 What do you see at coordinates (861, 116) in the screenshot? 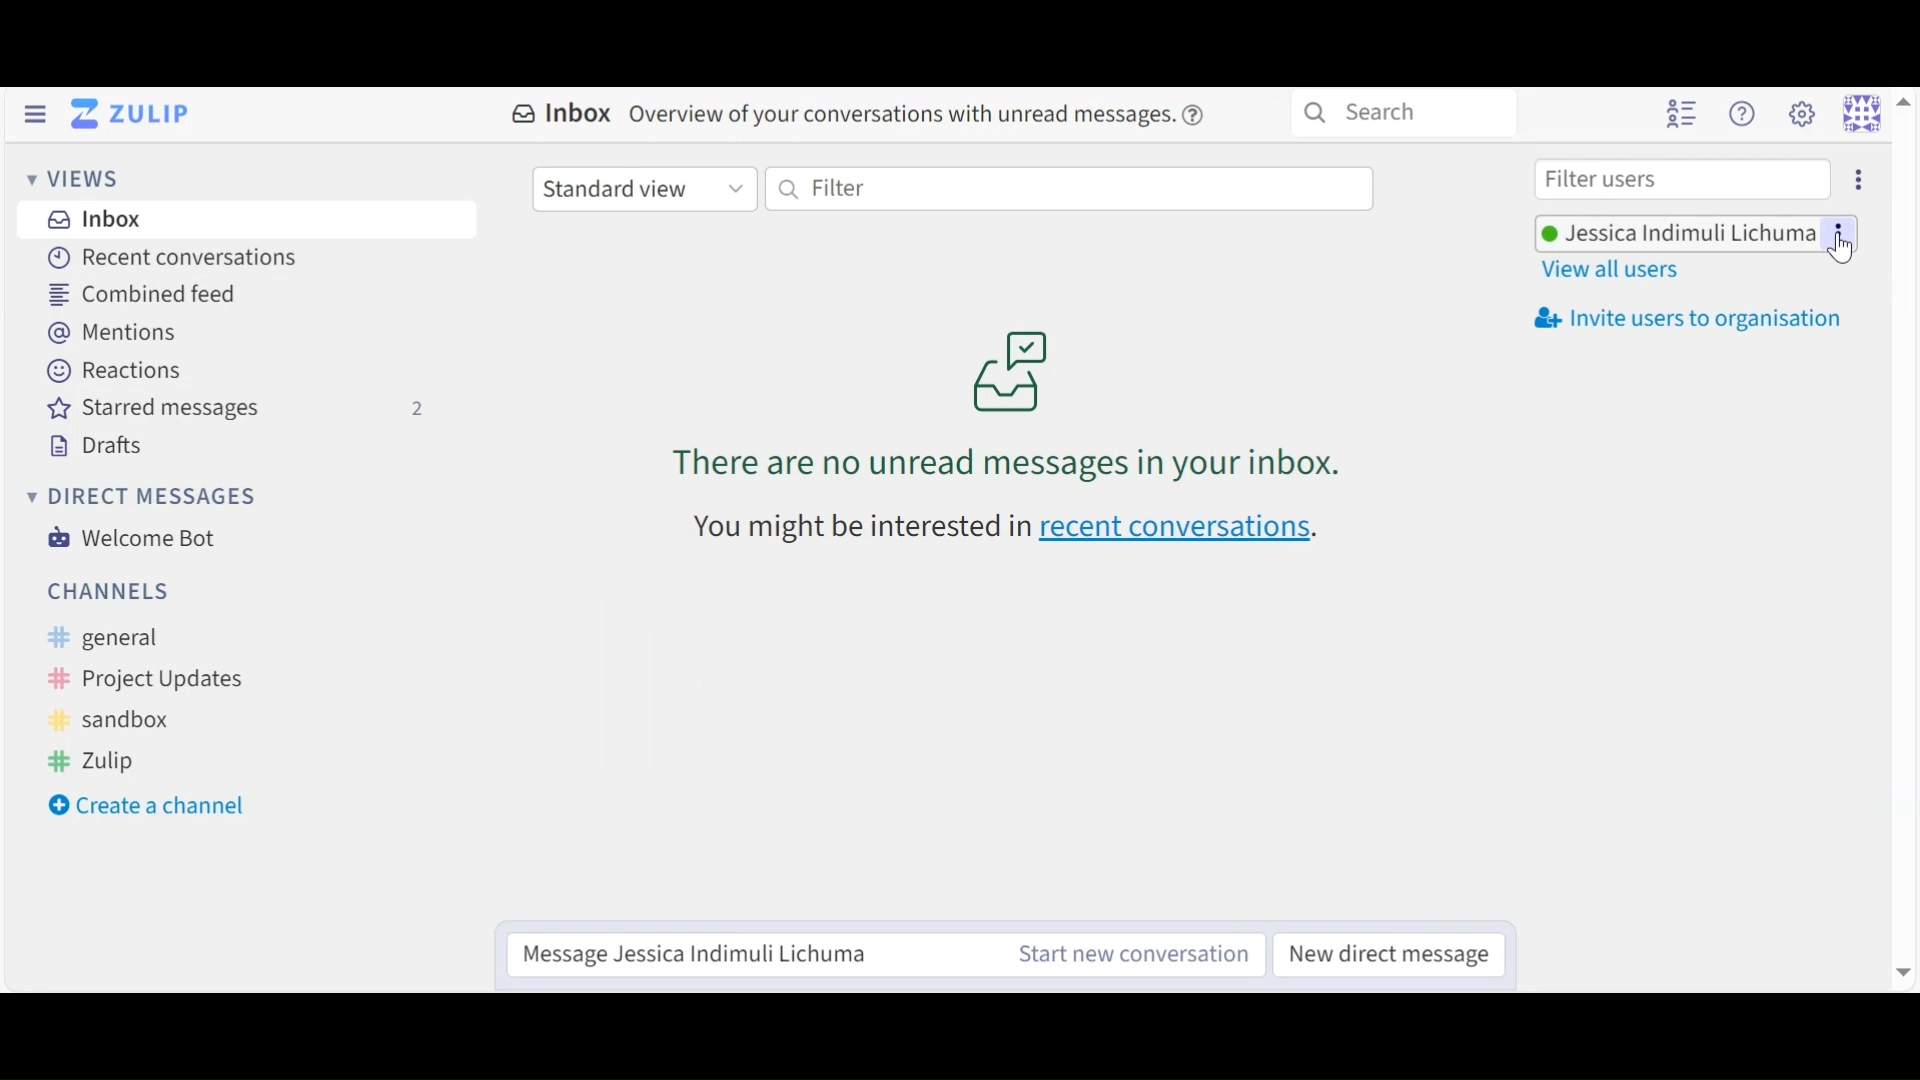
I see `Inbox` at bounding box center [861, 116].